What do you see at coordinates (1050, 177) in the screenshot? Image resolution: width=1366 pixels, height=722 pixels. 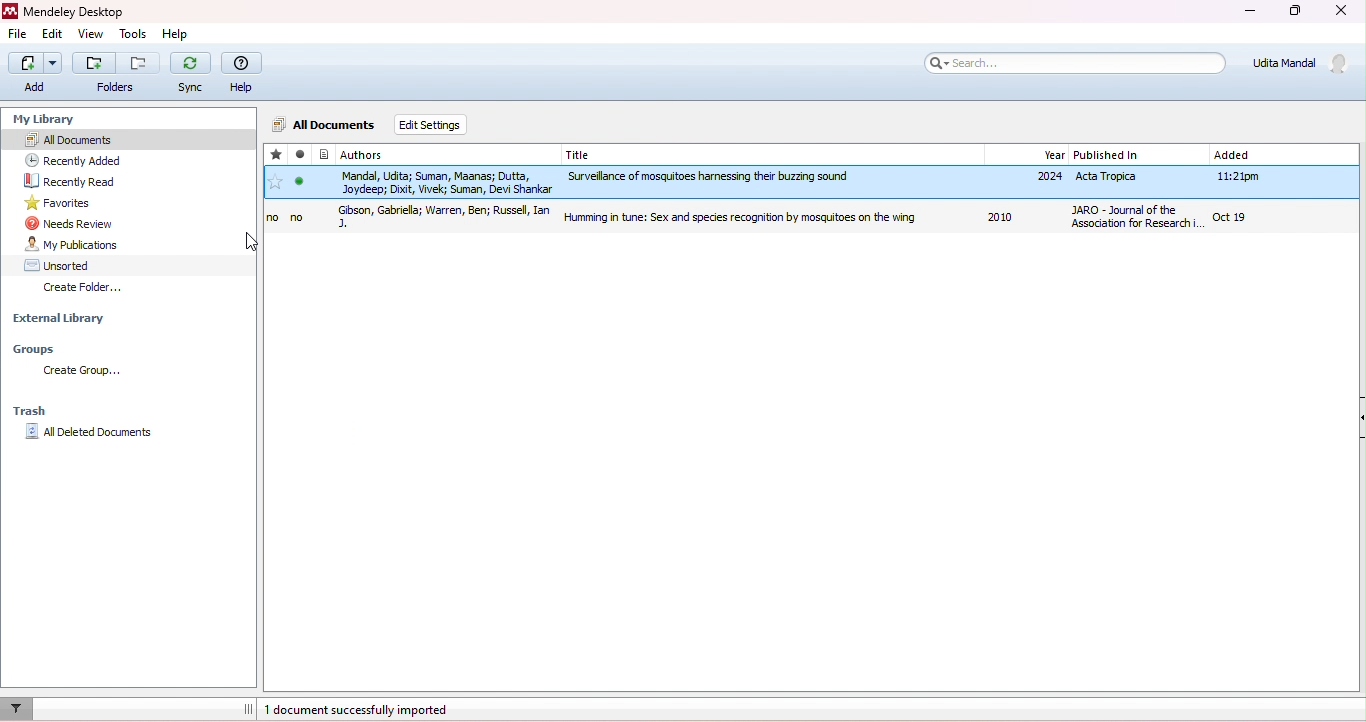 I see `2024` at bounding box center [1050, 177].